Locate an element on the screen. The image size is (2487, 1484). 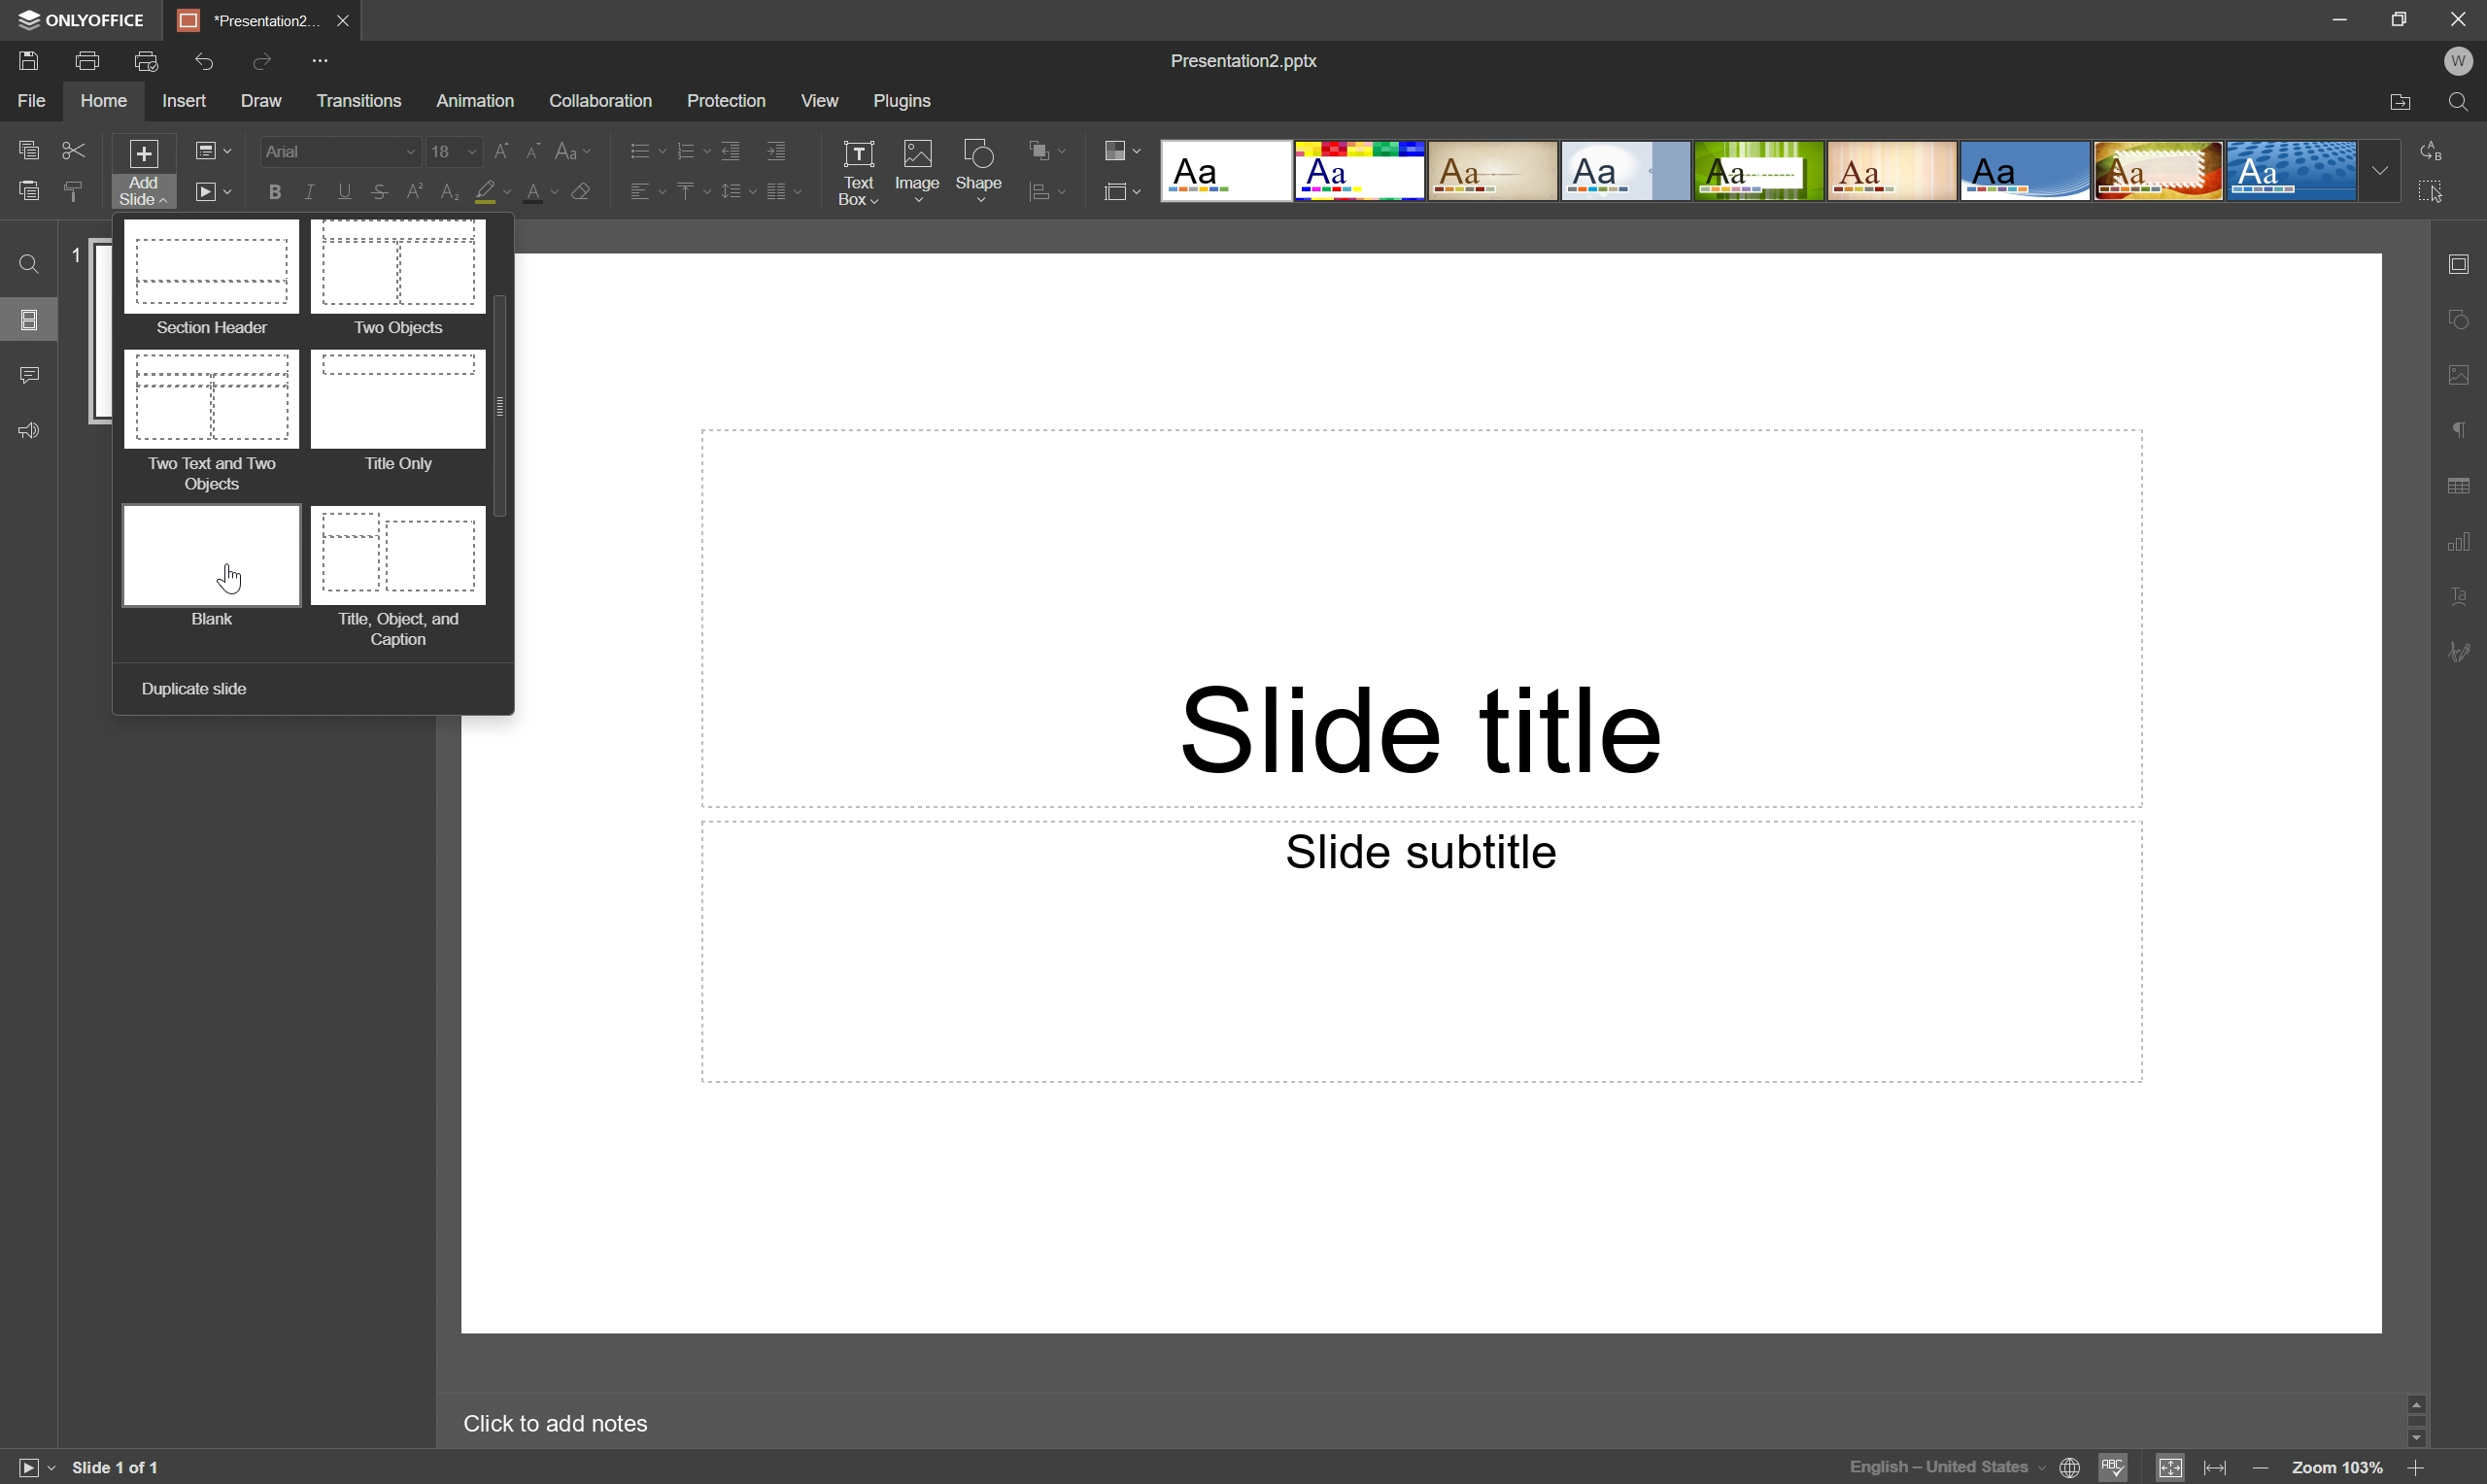
Click to add notes is located at coordinates (569, 1420).